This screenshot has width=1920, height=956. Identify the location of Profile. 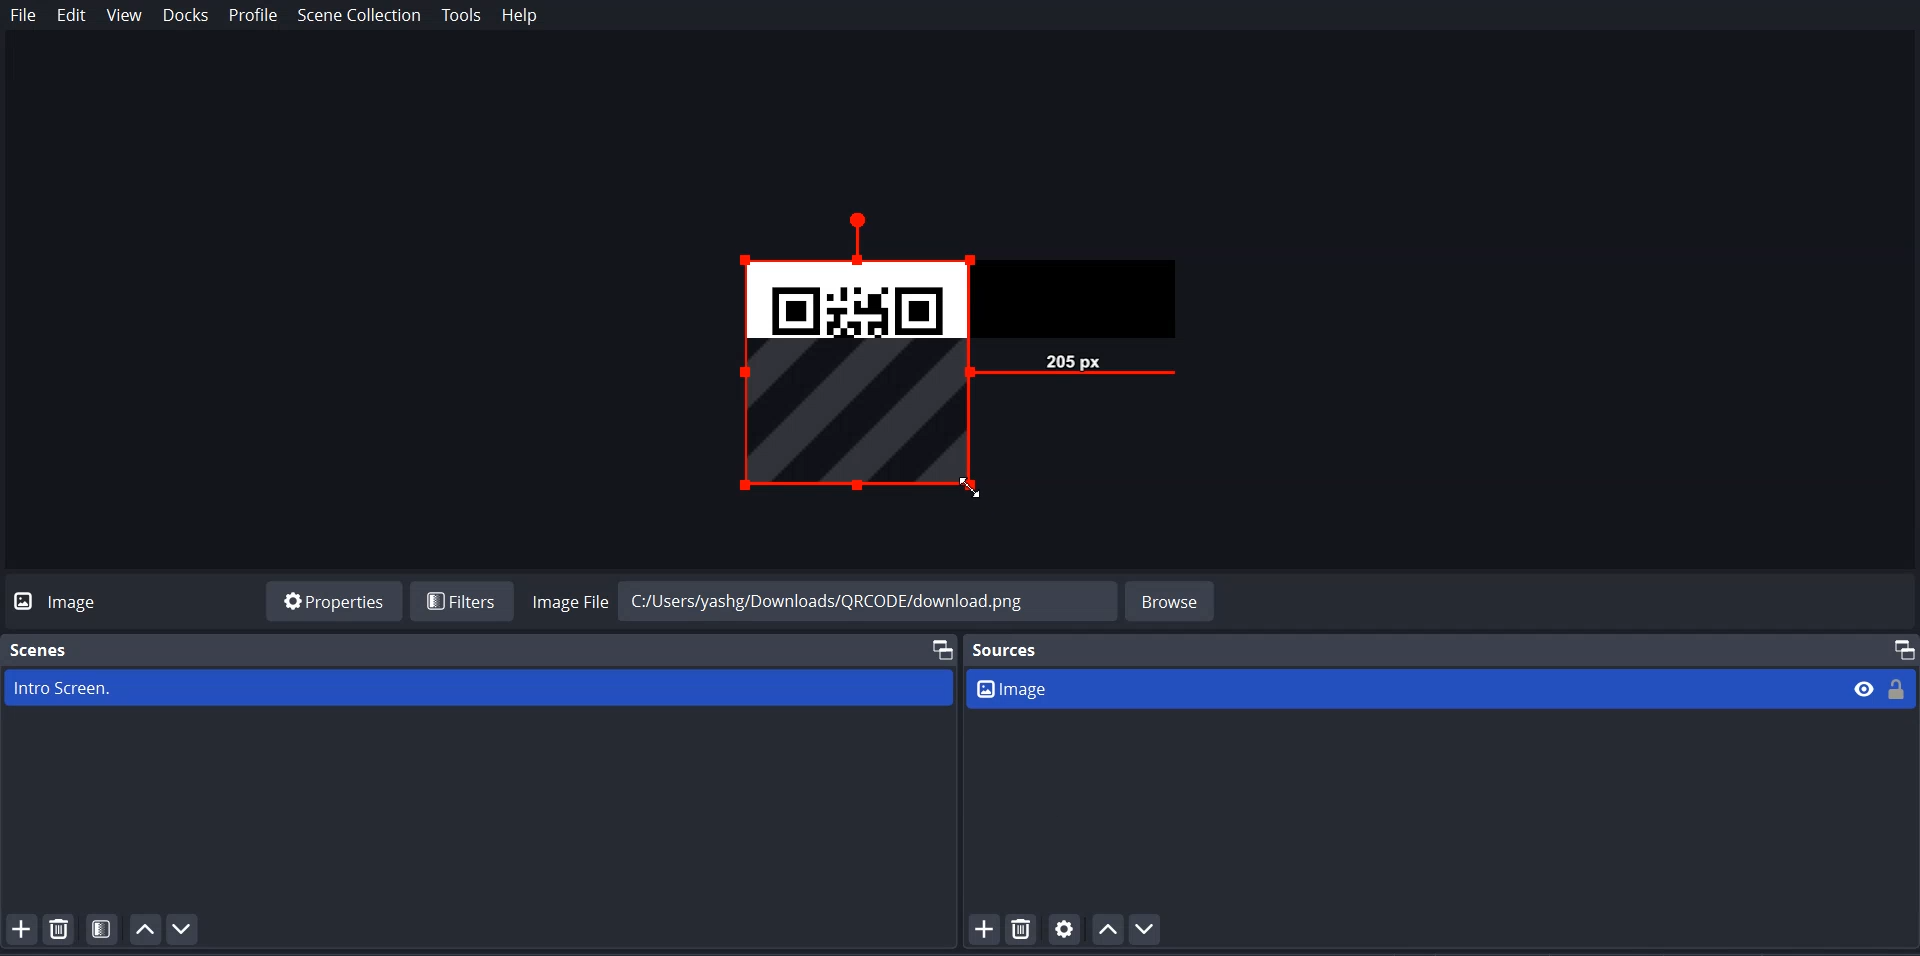
(253, 16).